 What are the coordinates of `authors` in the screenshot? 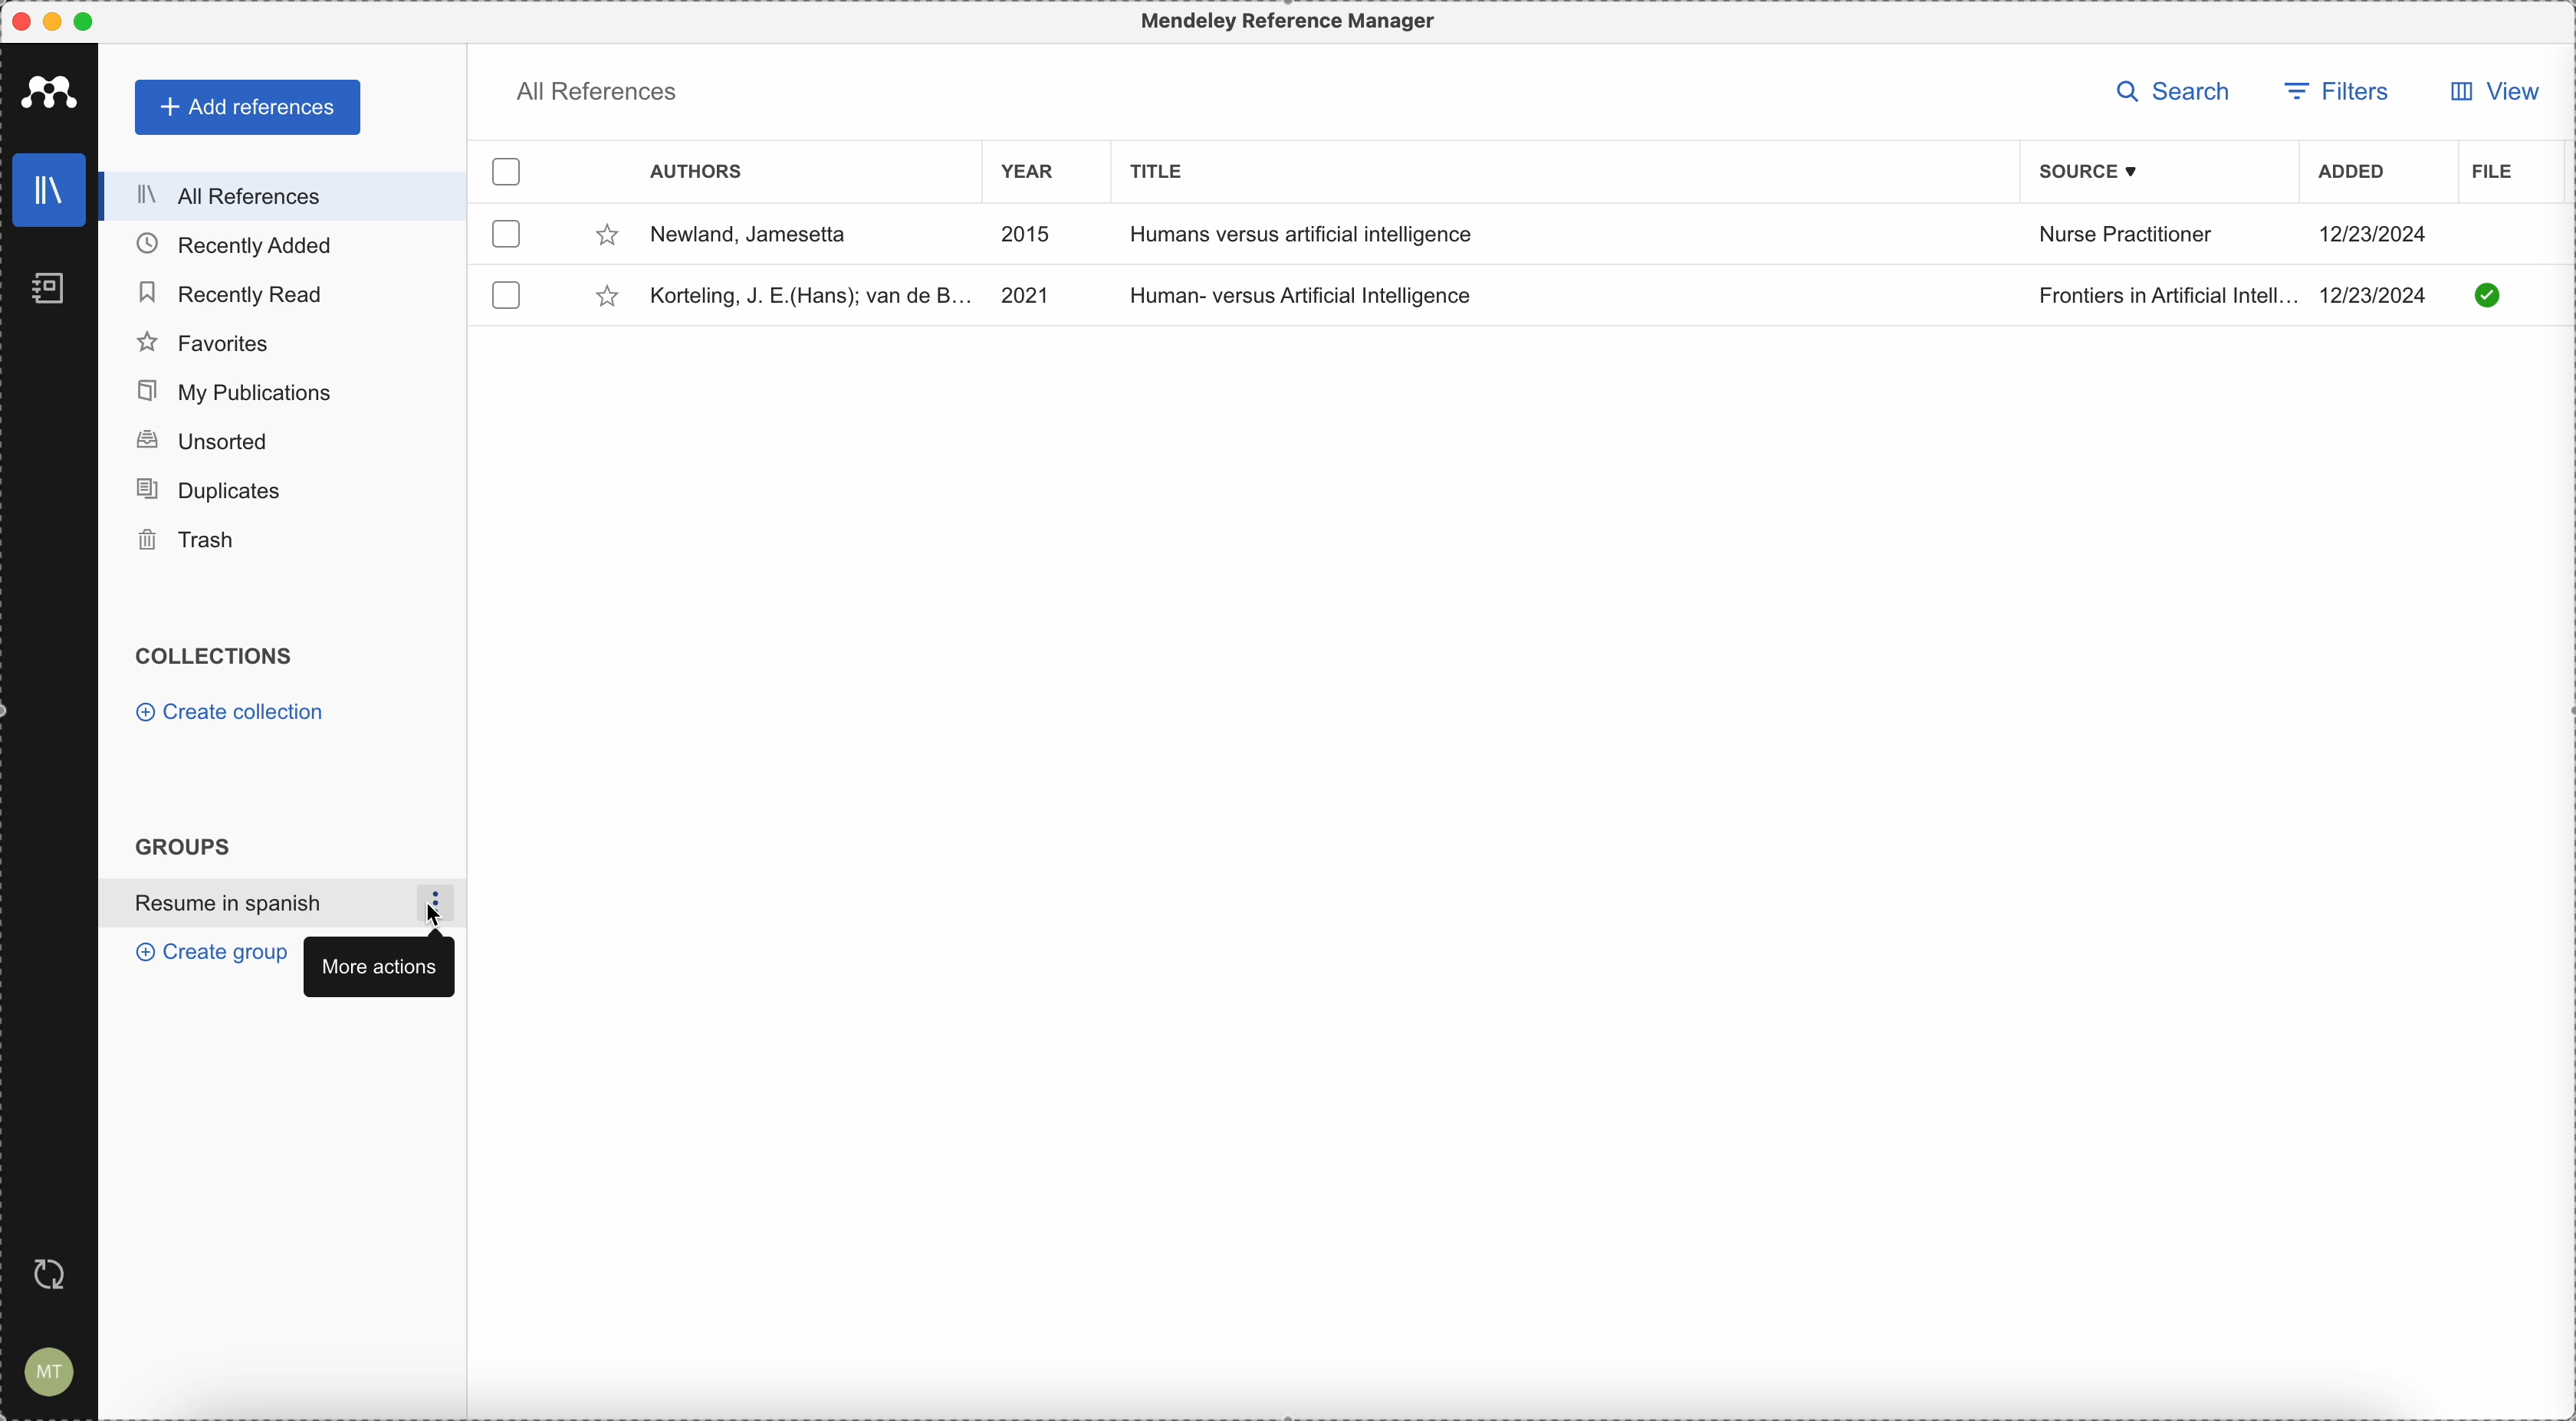 It's located at (694, 172).